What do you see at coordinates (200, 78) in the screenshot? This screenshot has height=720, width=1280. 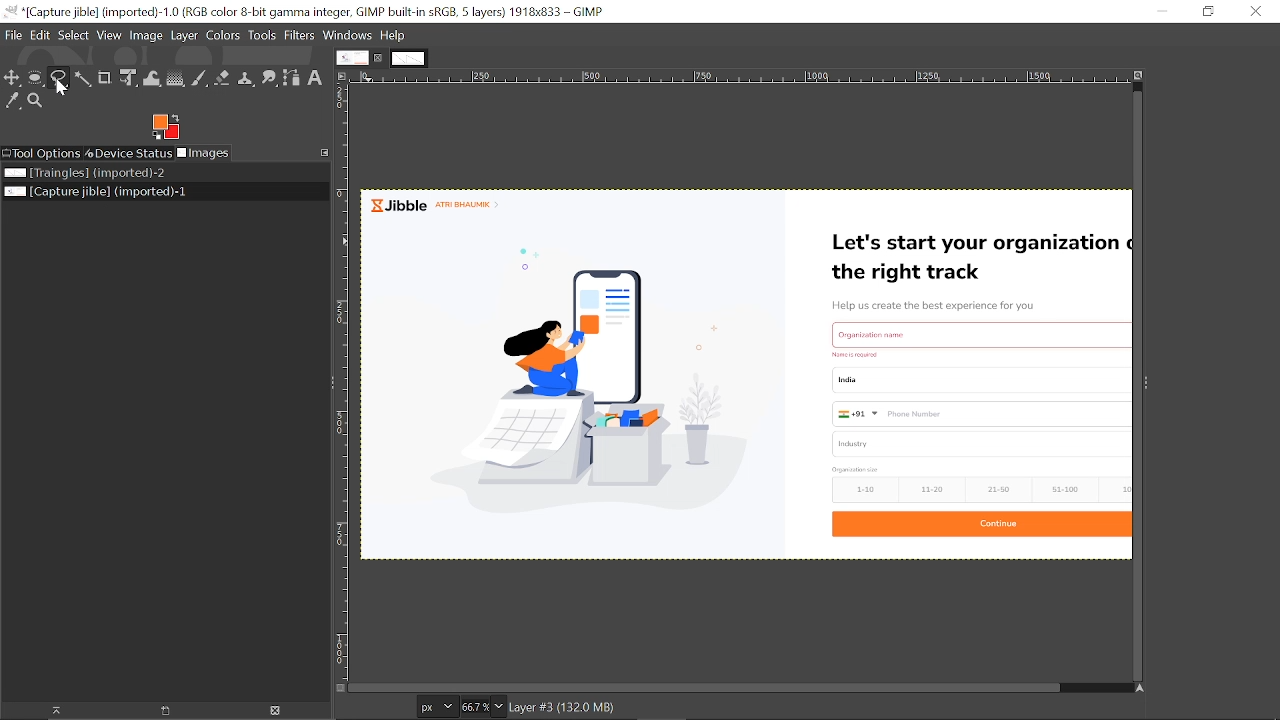 I see `Paintbrush tool` at bounding box center [200, 78].